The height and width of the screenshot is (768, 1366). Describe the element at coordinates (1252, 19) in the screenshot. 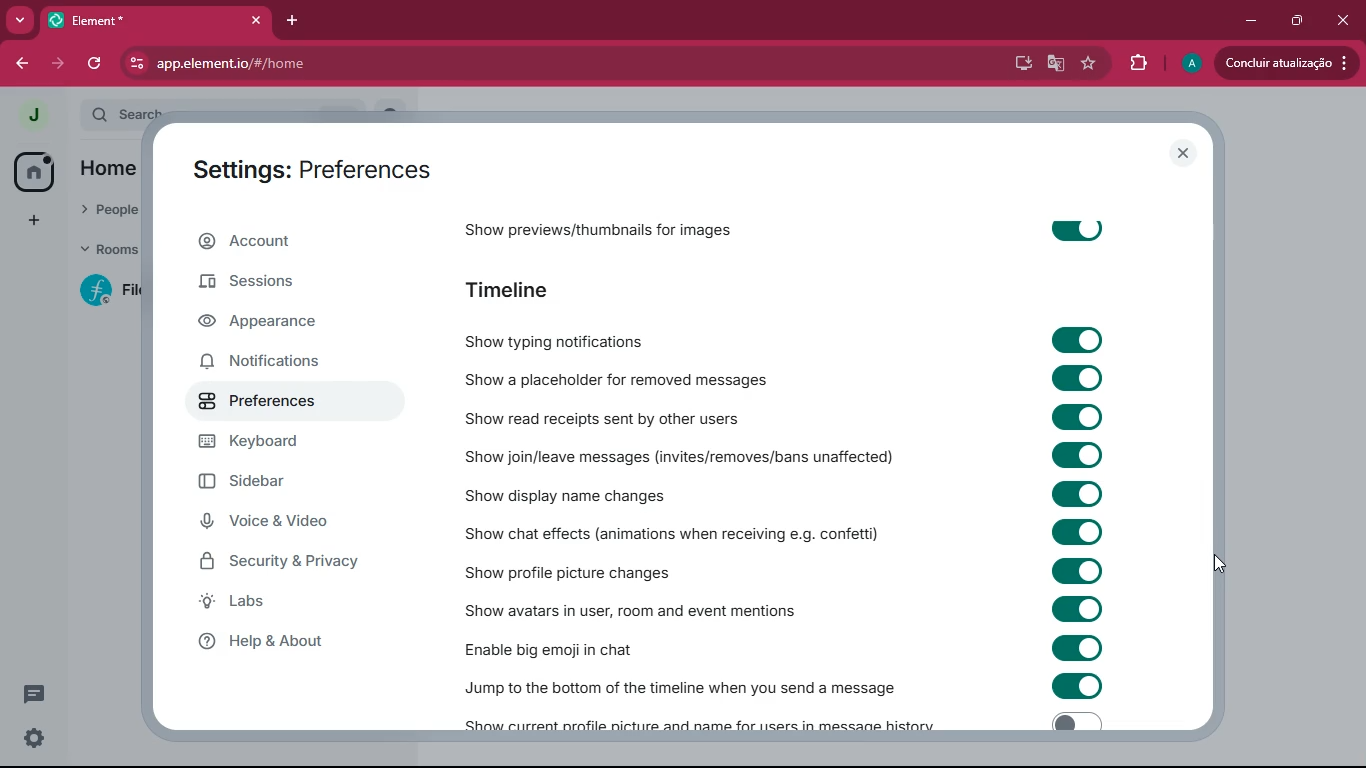

I see `minimize` at that location.